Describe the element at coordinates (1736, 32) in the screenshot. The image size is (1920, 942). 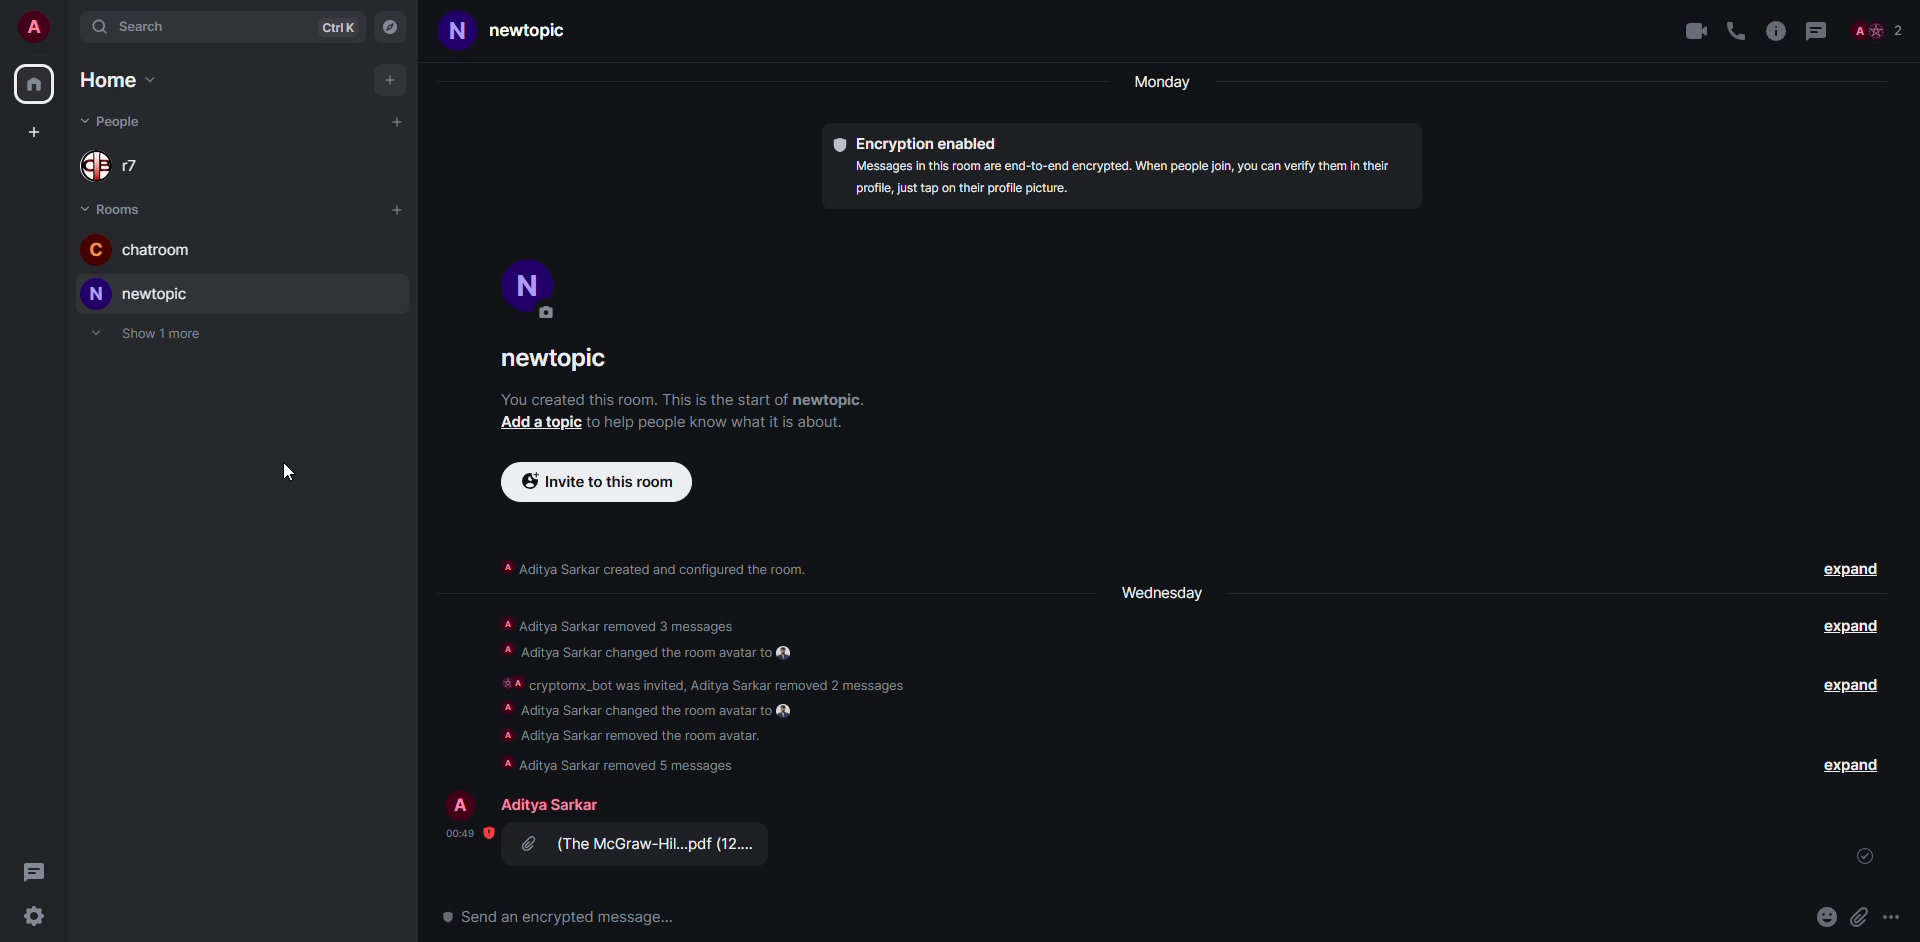
I see `voice` at that location.